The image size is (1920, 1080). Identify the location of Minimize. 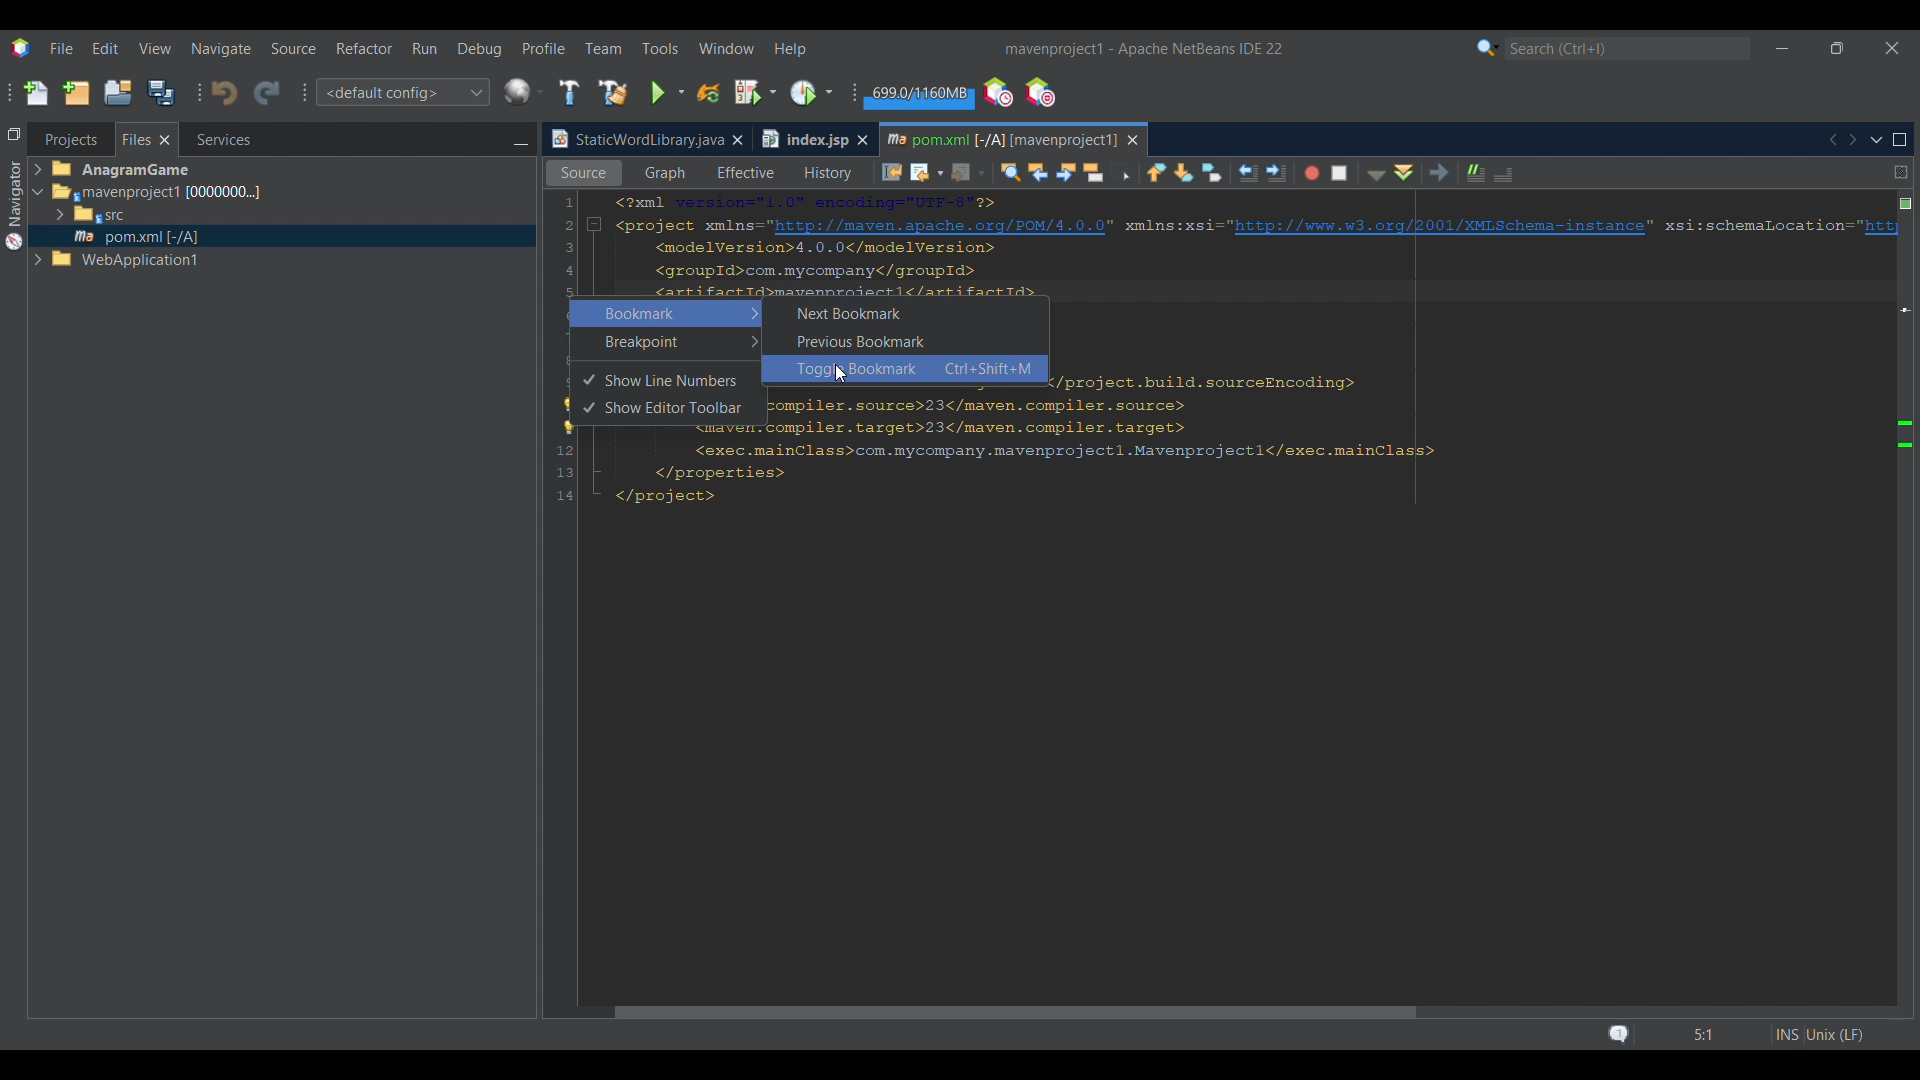
(1782, 49).